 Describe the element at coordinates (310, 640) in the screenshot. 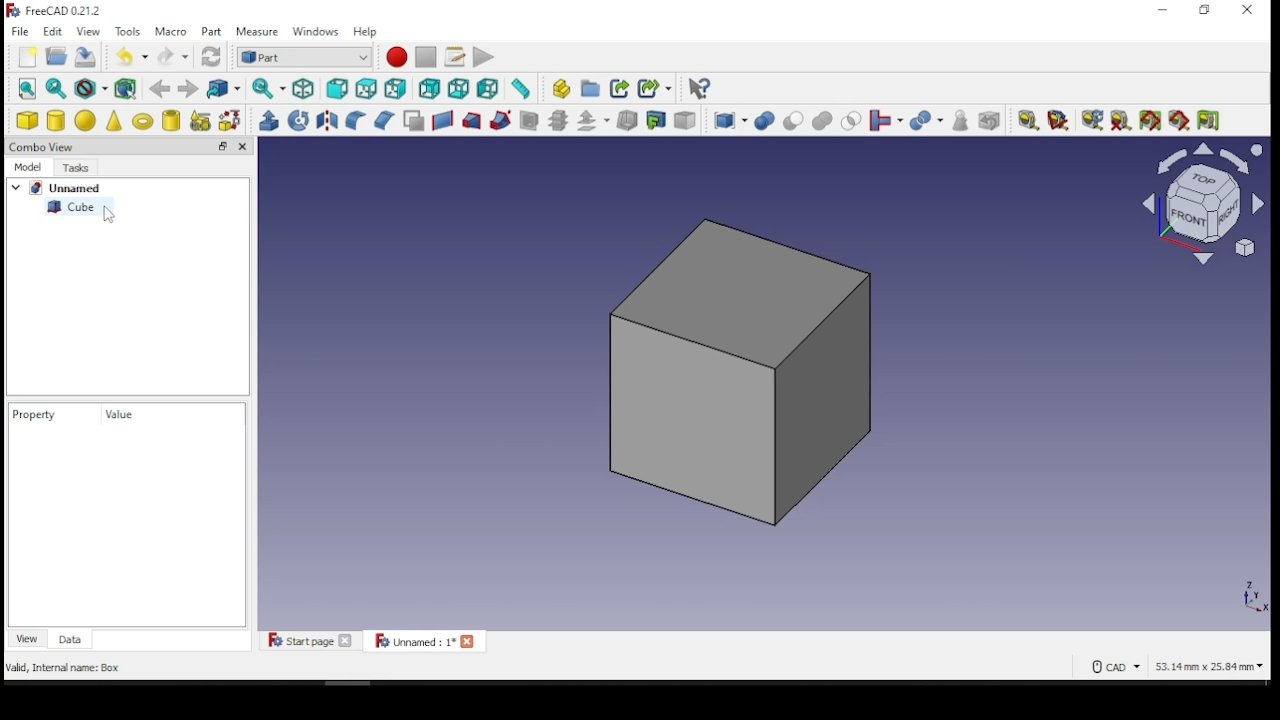

I see `start page` at that location.